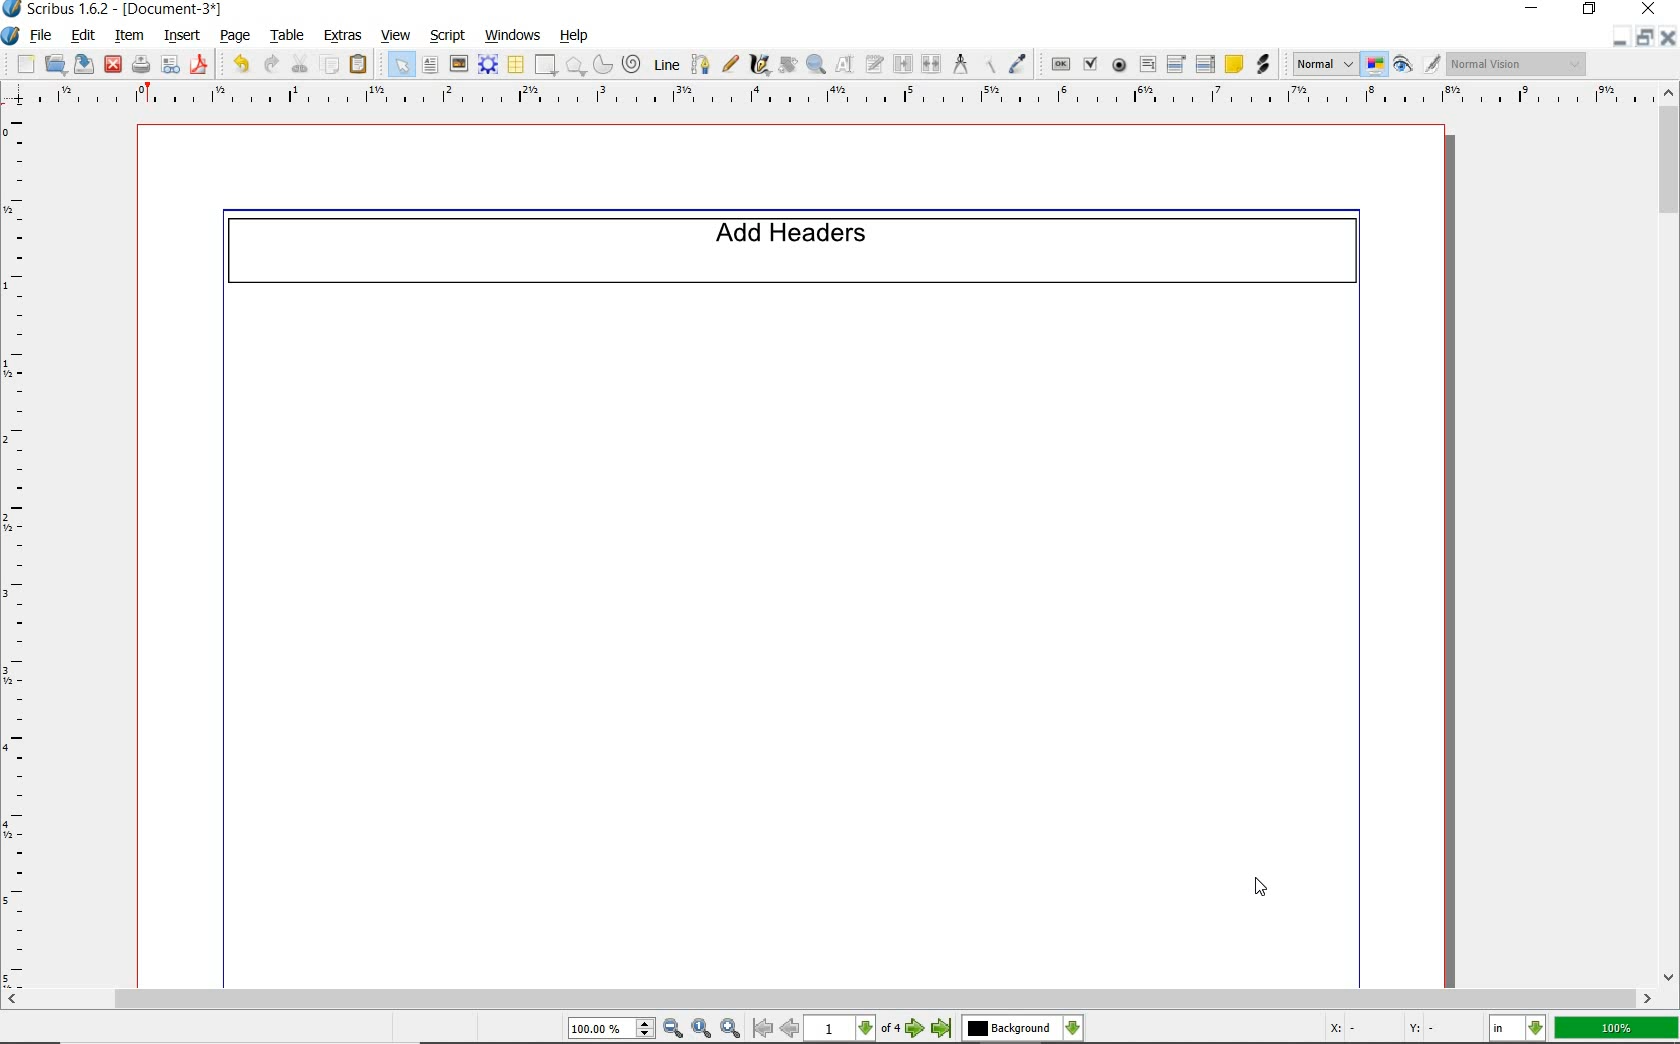  What do you see at coordinates (271, 65) in the screenshot?
I see `redo` at bounding box center [271, 65].